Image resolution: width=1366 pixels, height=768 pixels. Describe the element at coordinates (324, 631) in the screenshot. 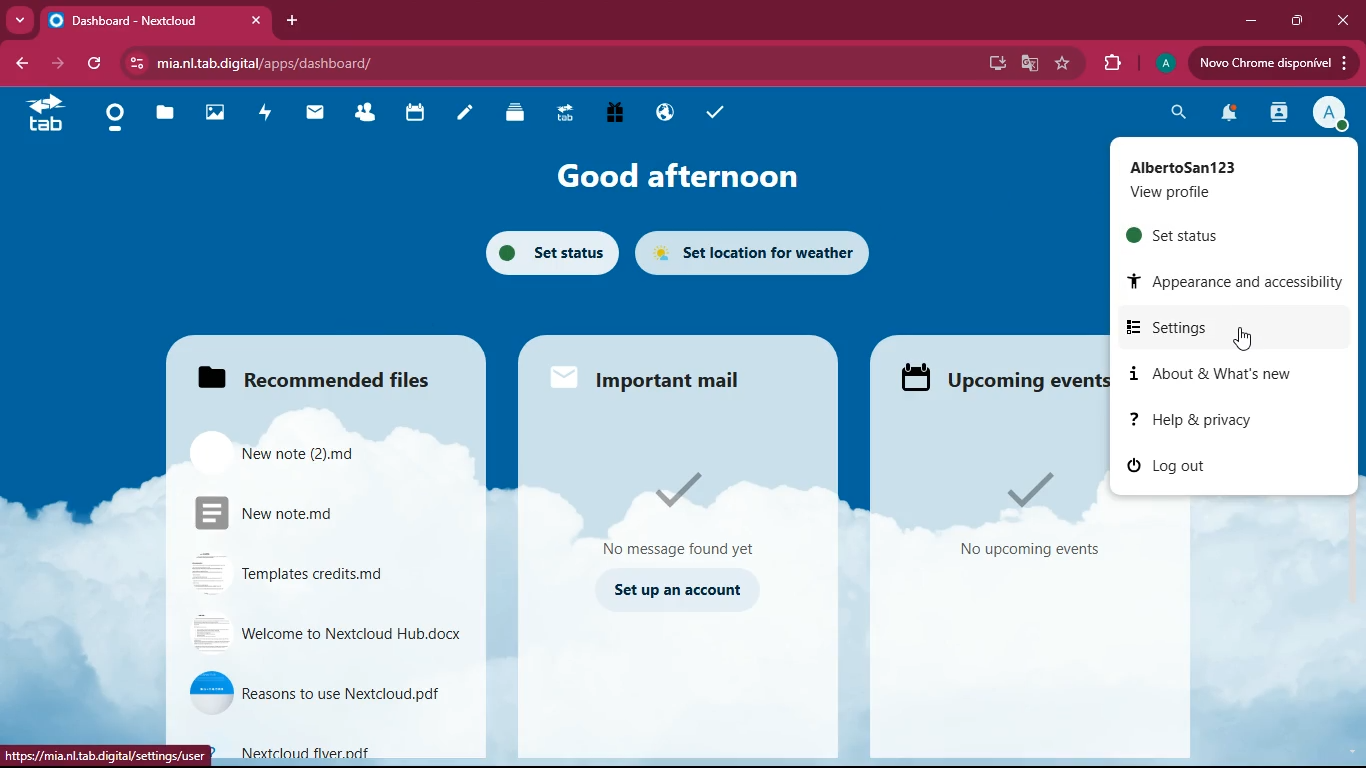

I see `file` at that location.